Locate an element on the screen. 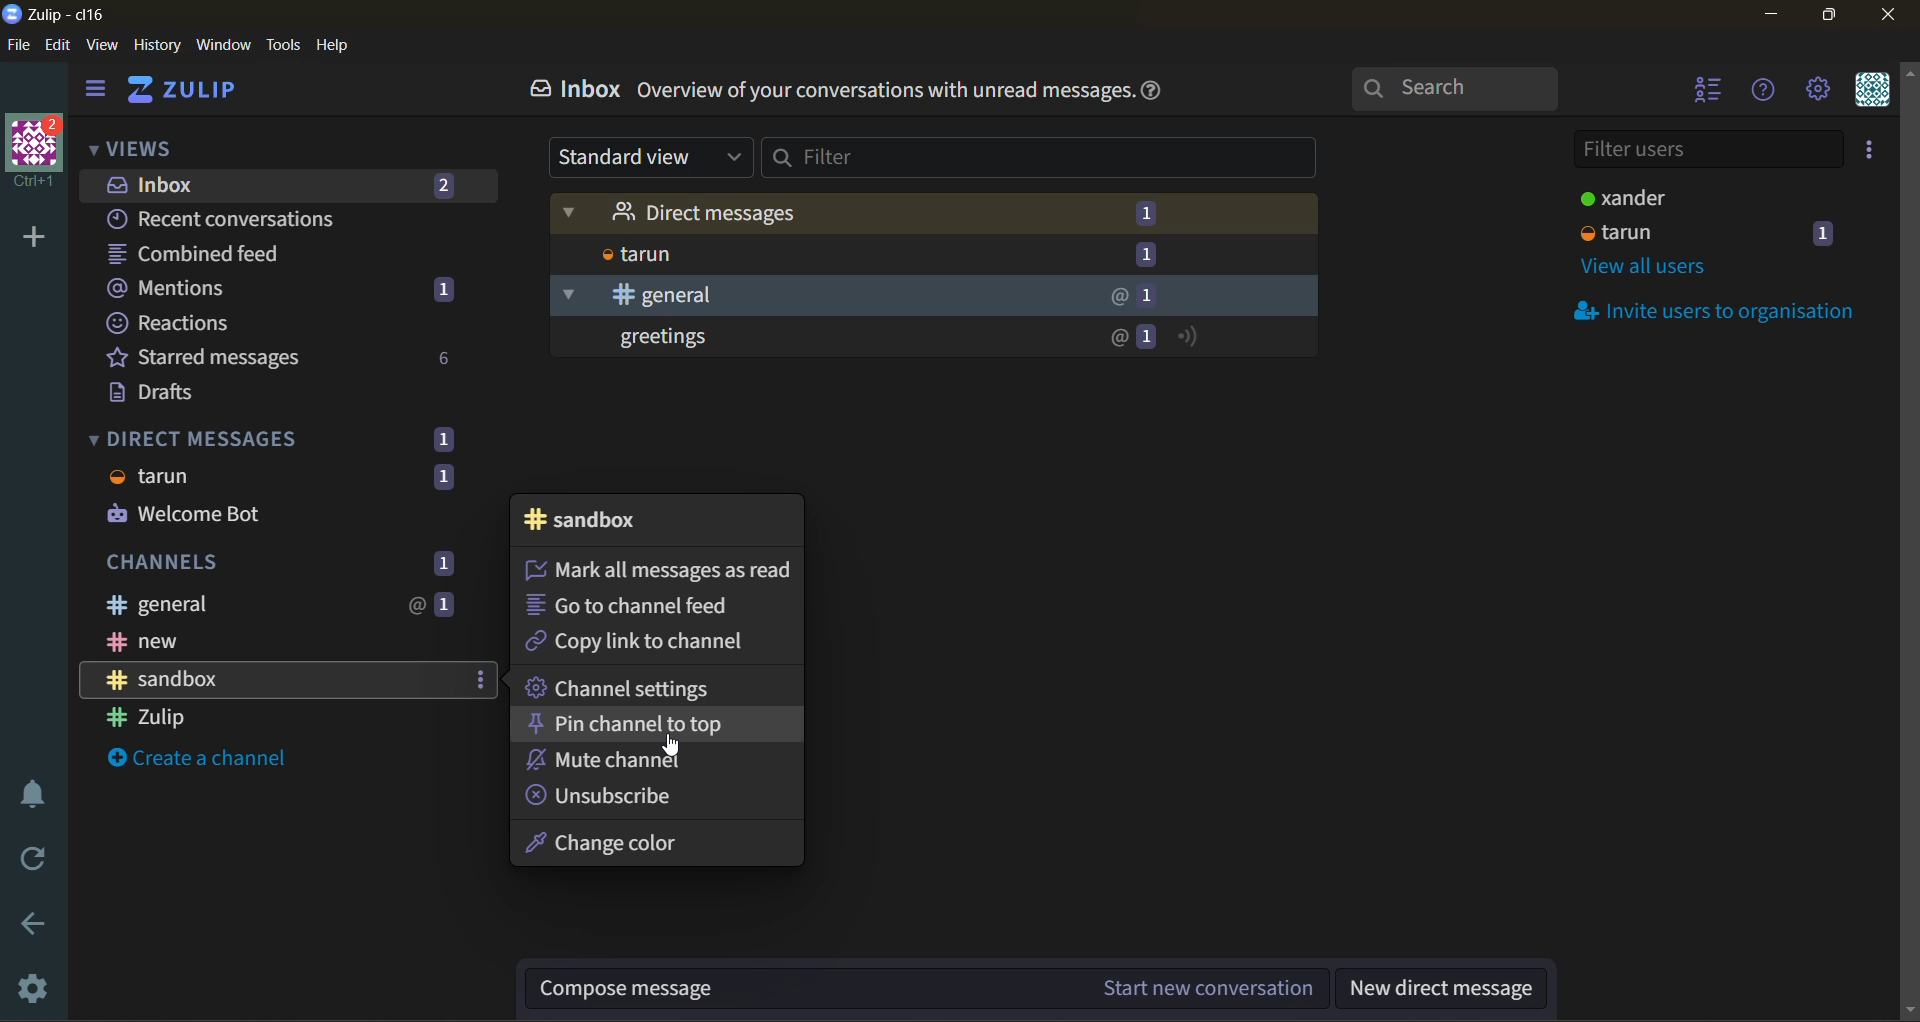 The height and width of the screenshot is (1022, 1920). mentions is located at coordinates (287, 290).